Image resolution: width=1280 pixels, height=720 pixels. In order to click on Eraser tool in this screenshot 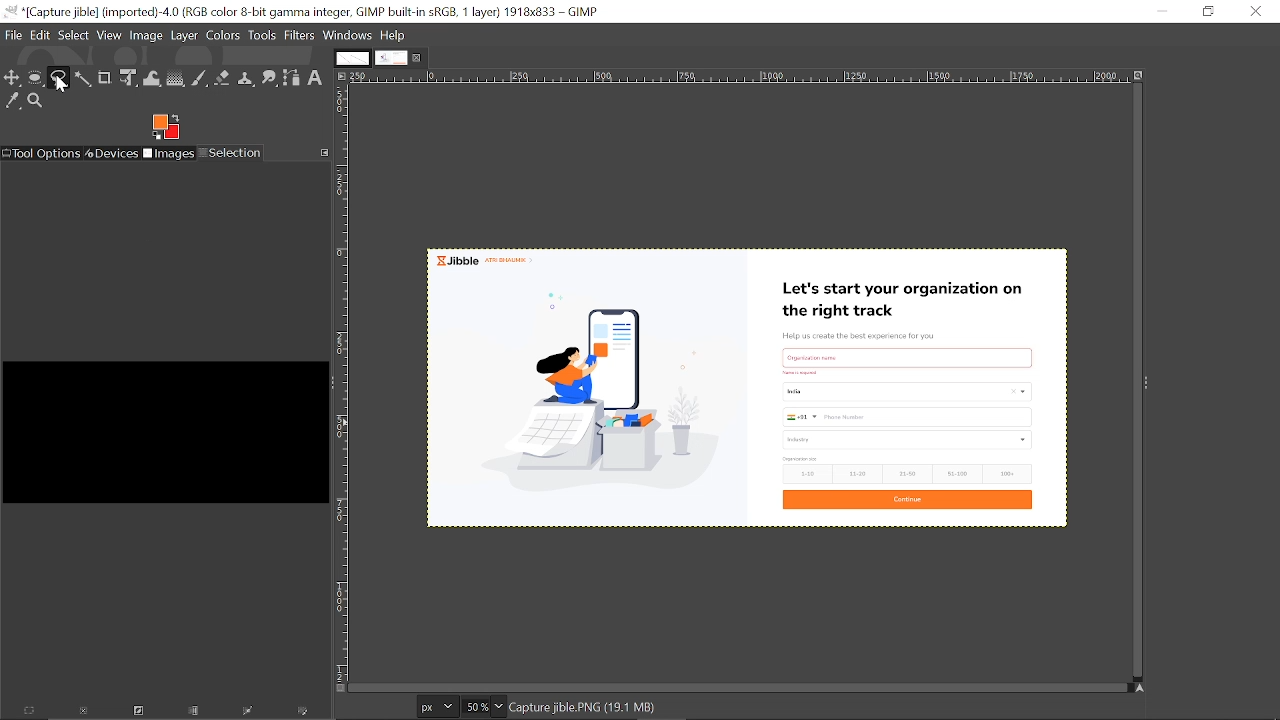, I will do `click(223, 78)`.